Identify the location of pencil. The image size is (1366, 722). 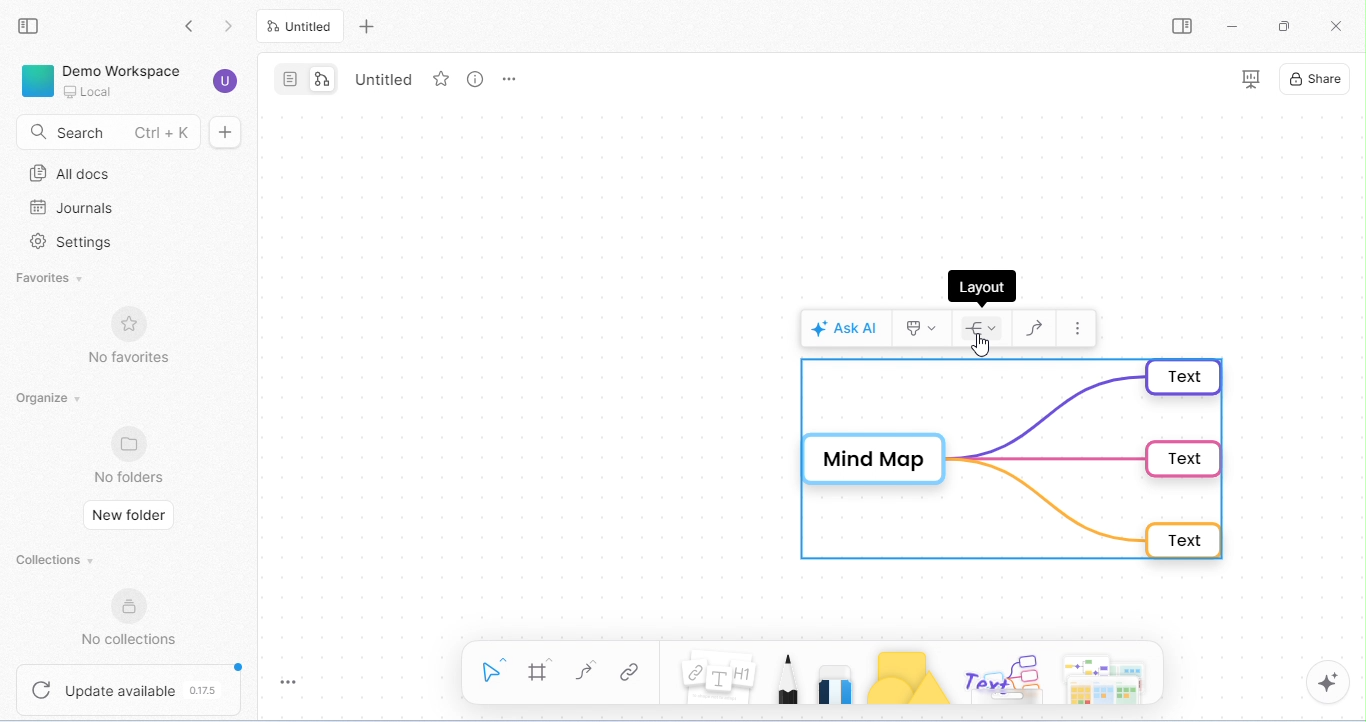
(789, 677).